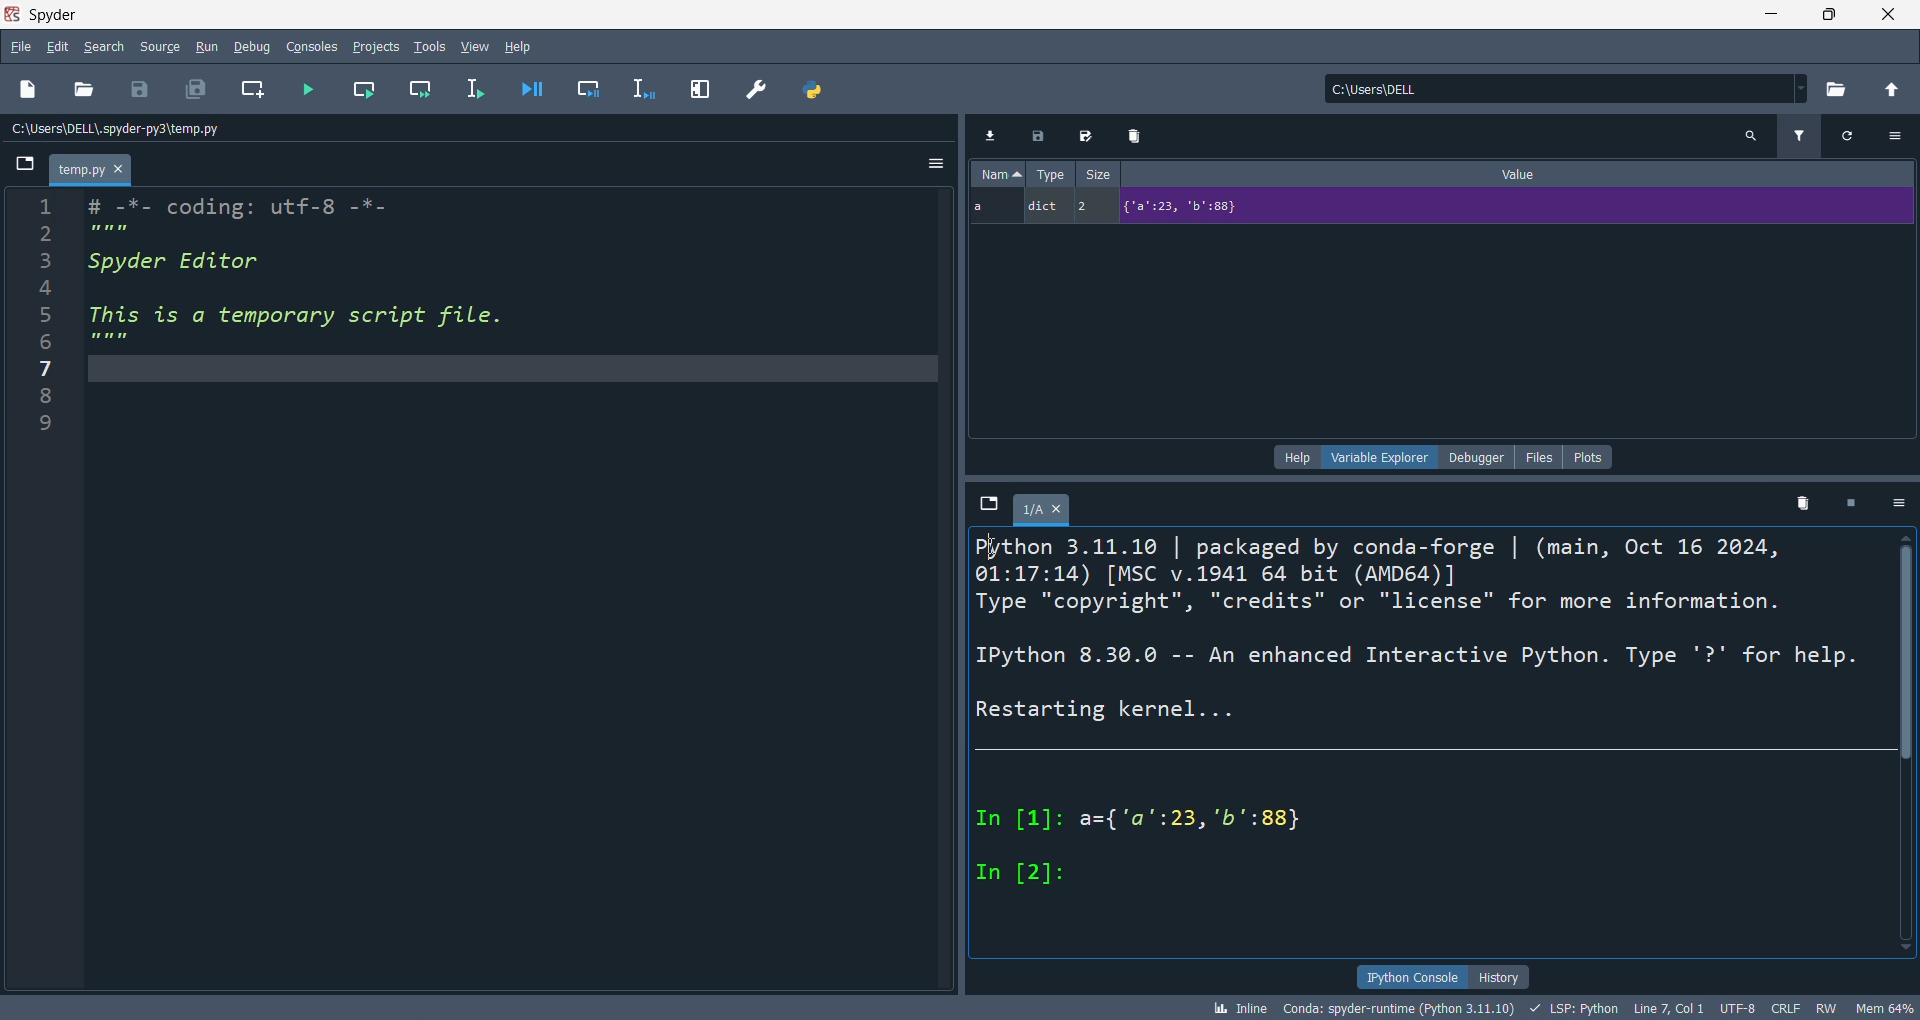  Describe the element at coordinates (1572, 1008) in the screenshot. I see `LSP: Python` at that location.